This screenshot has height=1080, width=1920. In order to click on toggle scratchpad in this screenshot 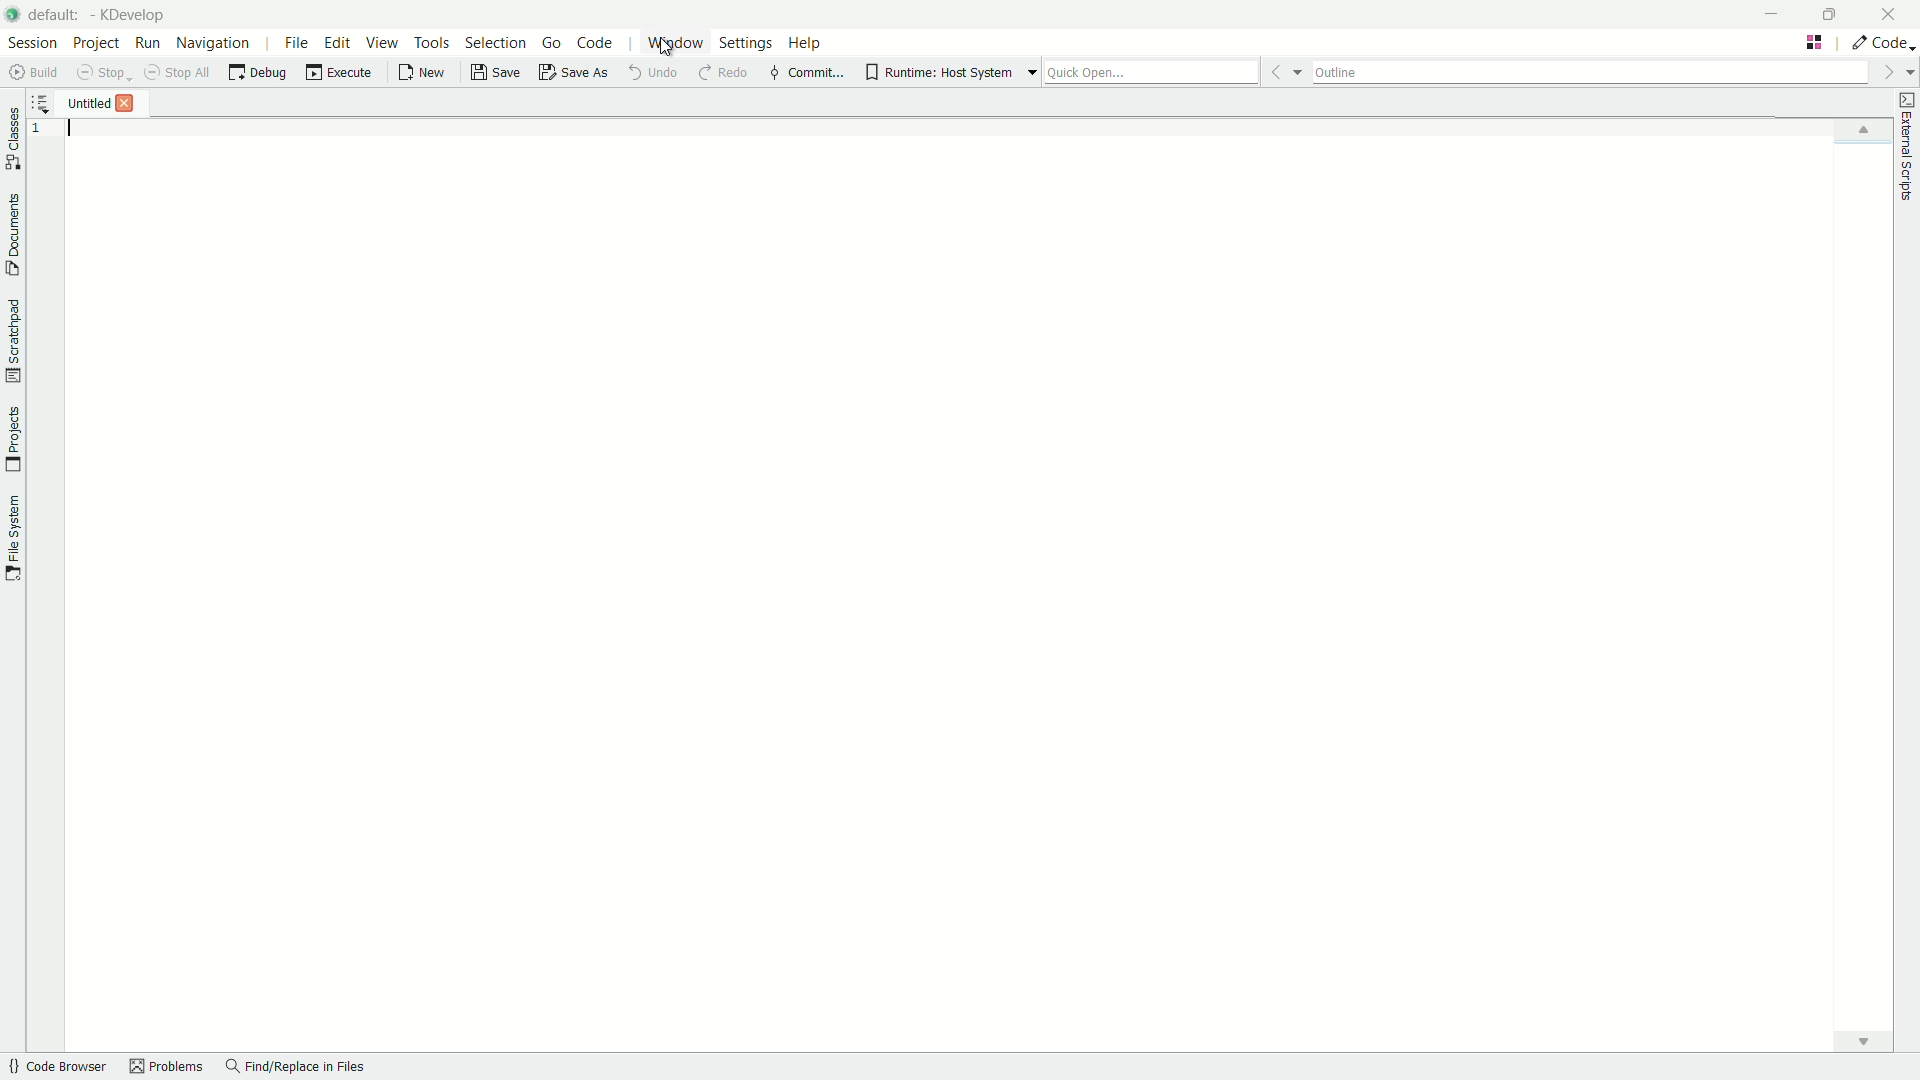, I will do `click(13, 341)`.